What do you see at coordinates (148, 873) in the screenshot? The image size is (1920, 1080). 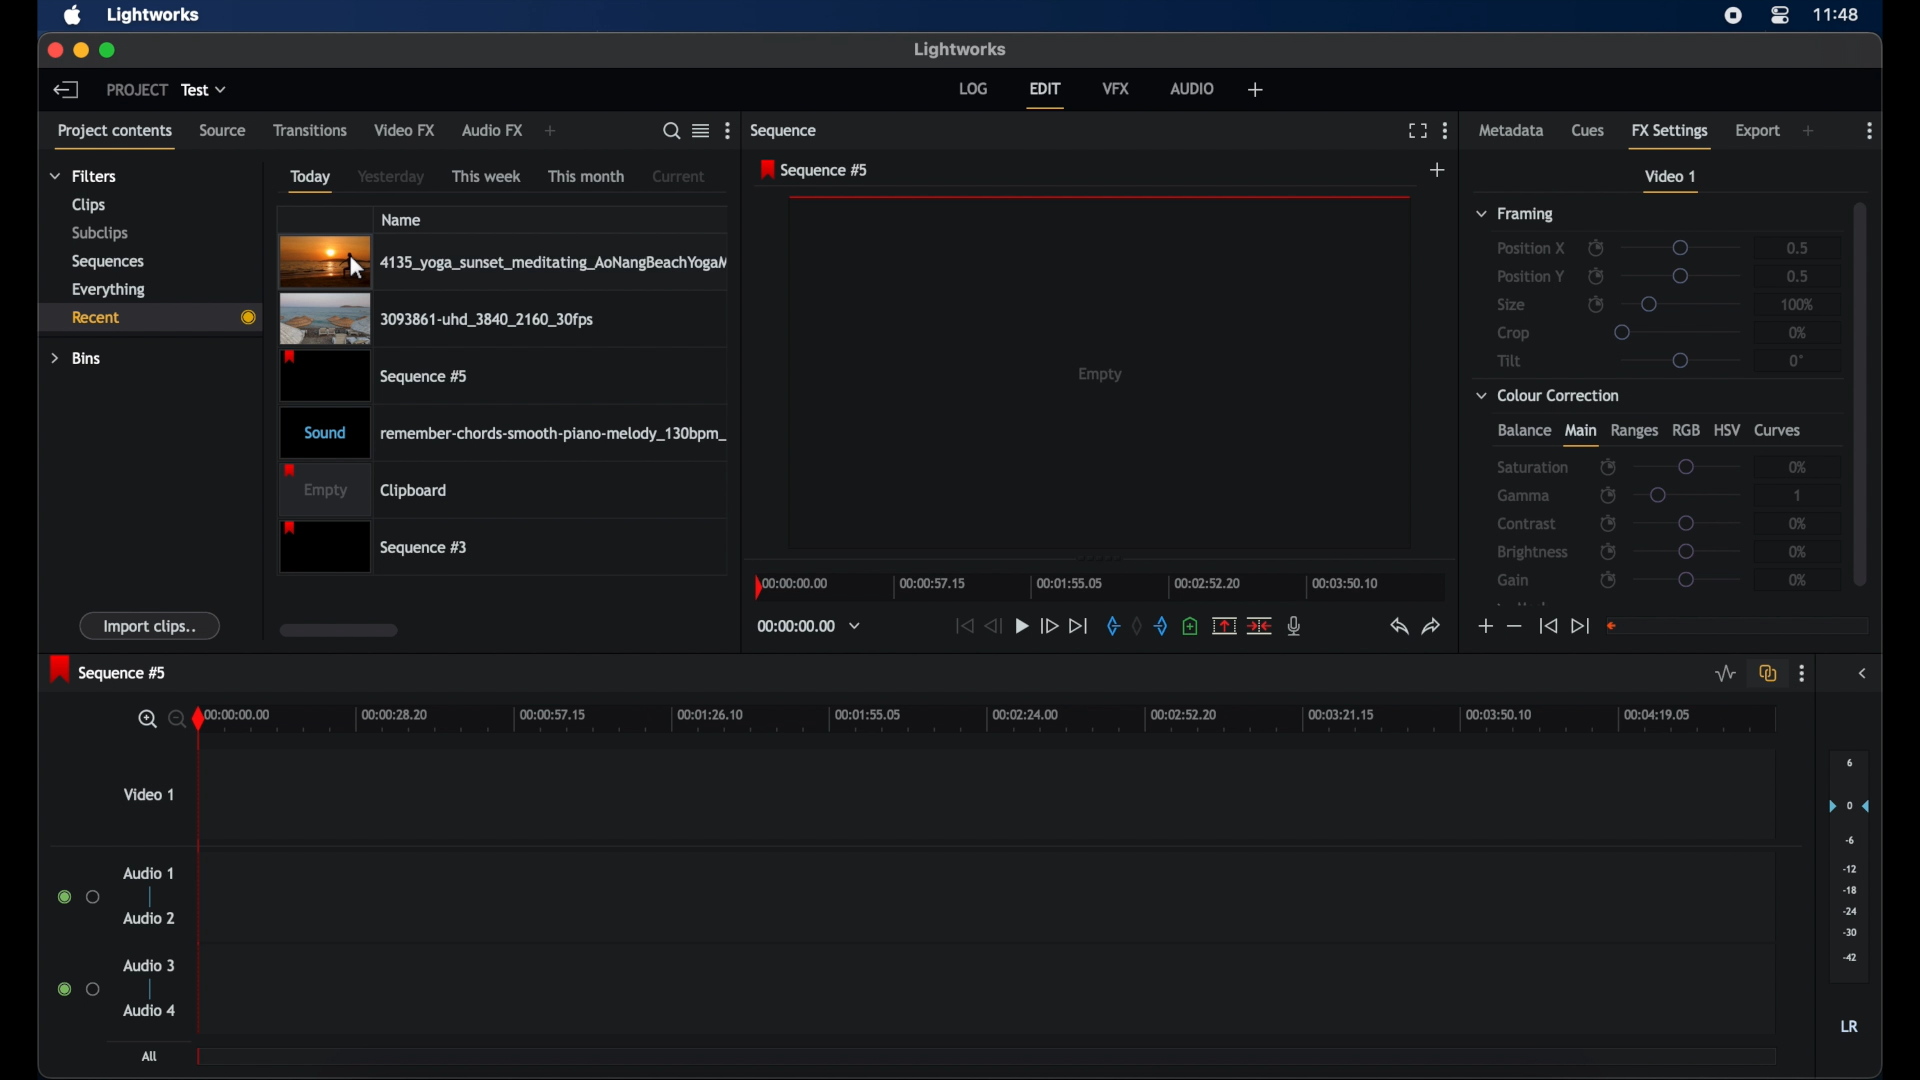 I see `audio 1` at bounding box center [148, 873].